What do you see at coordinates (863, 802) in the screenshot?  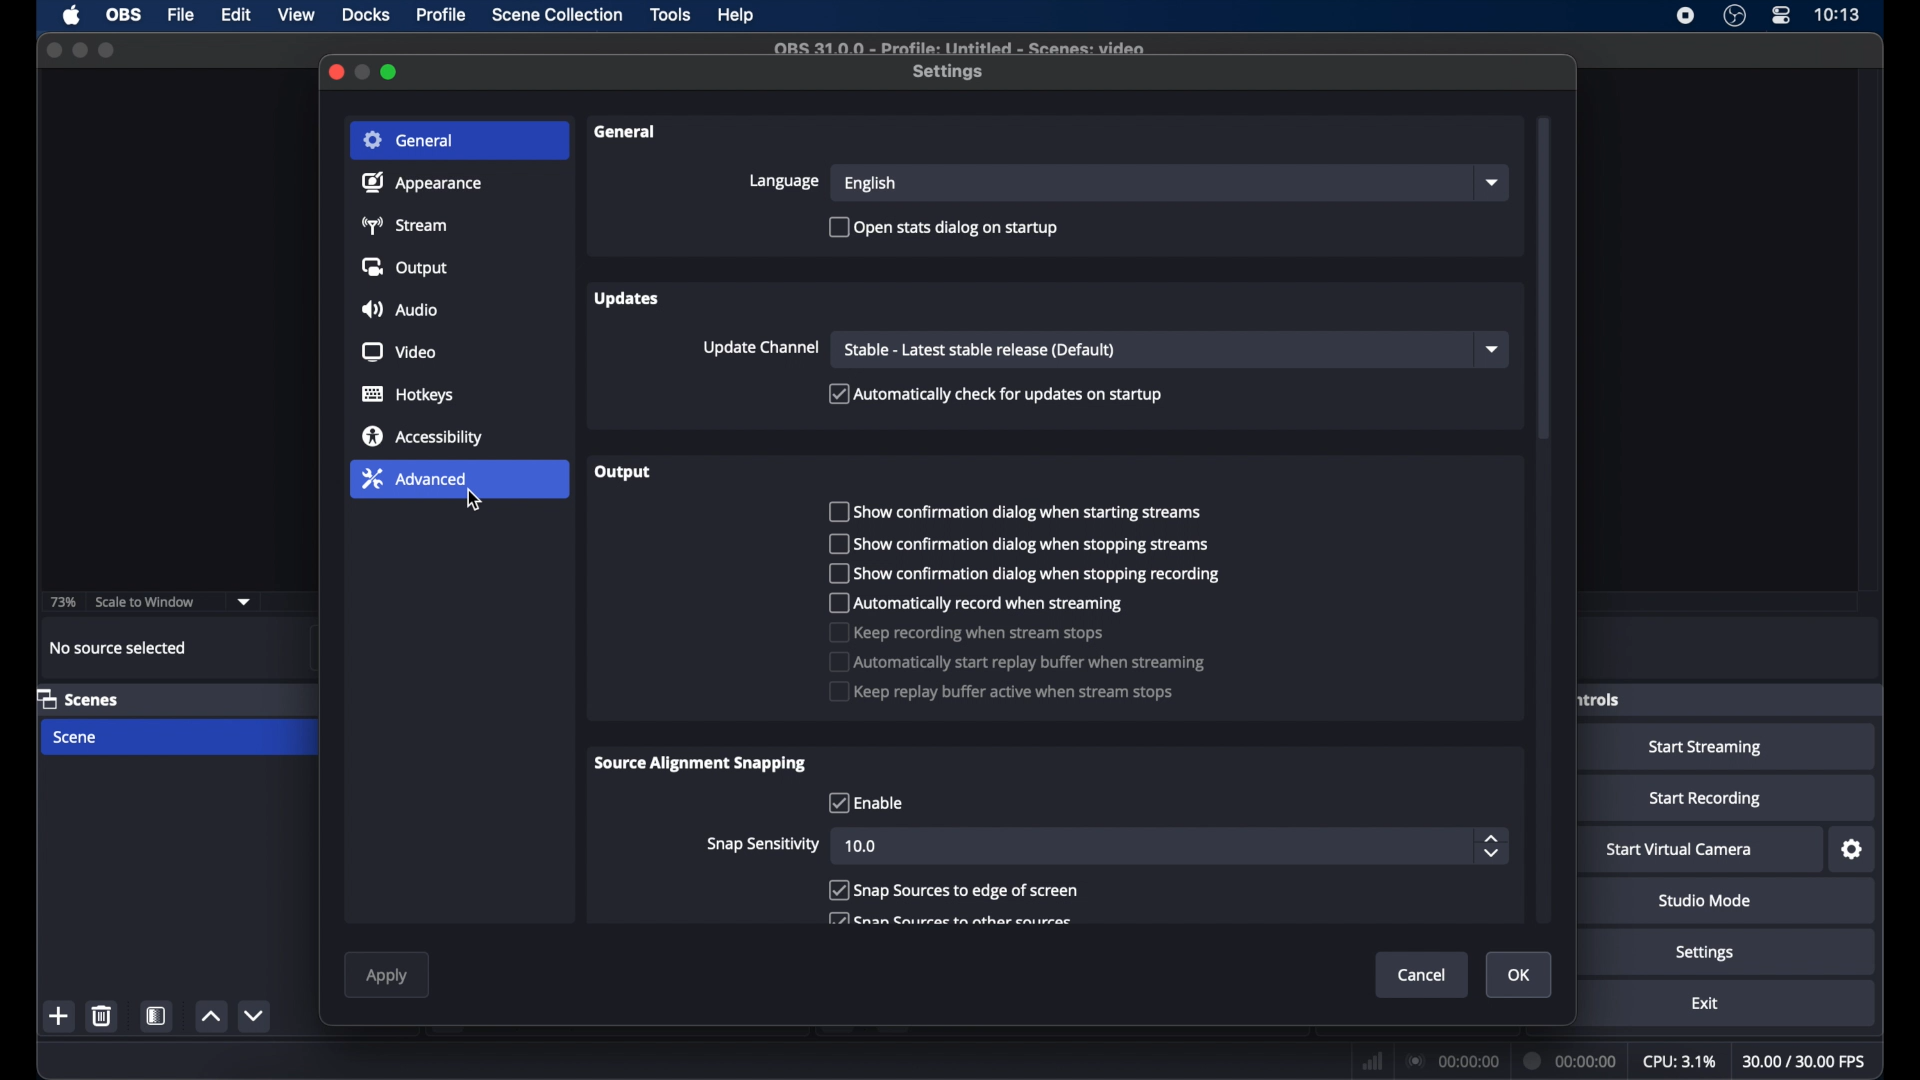 I see `checkbox` at bounding box center [863, 802].